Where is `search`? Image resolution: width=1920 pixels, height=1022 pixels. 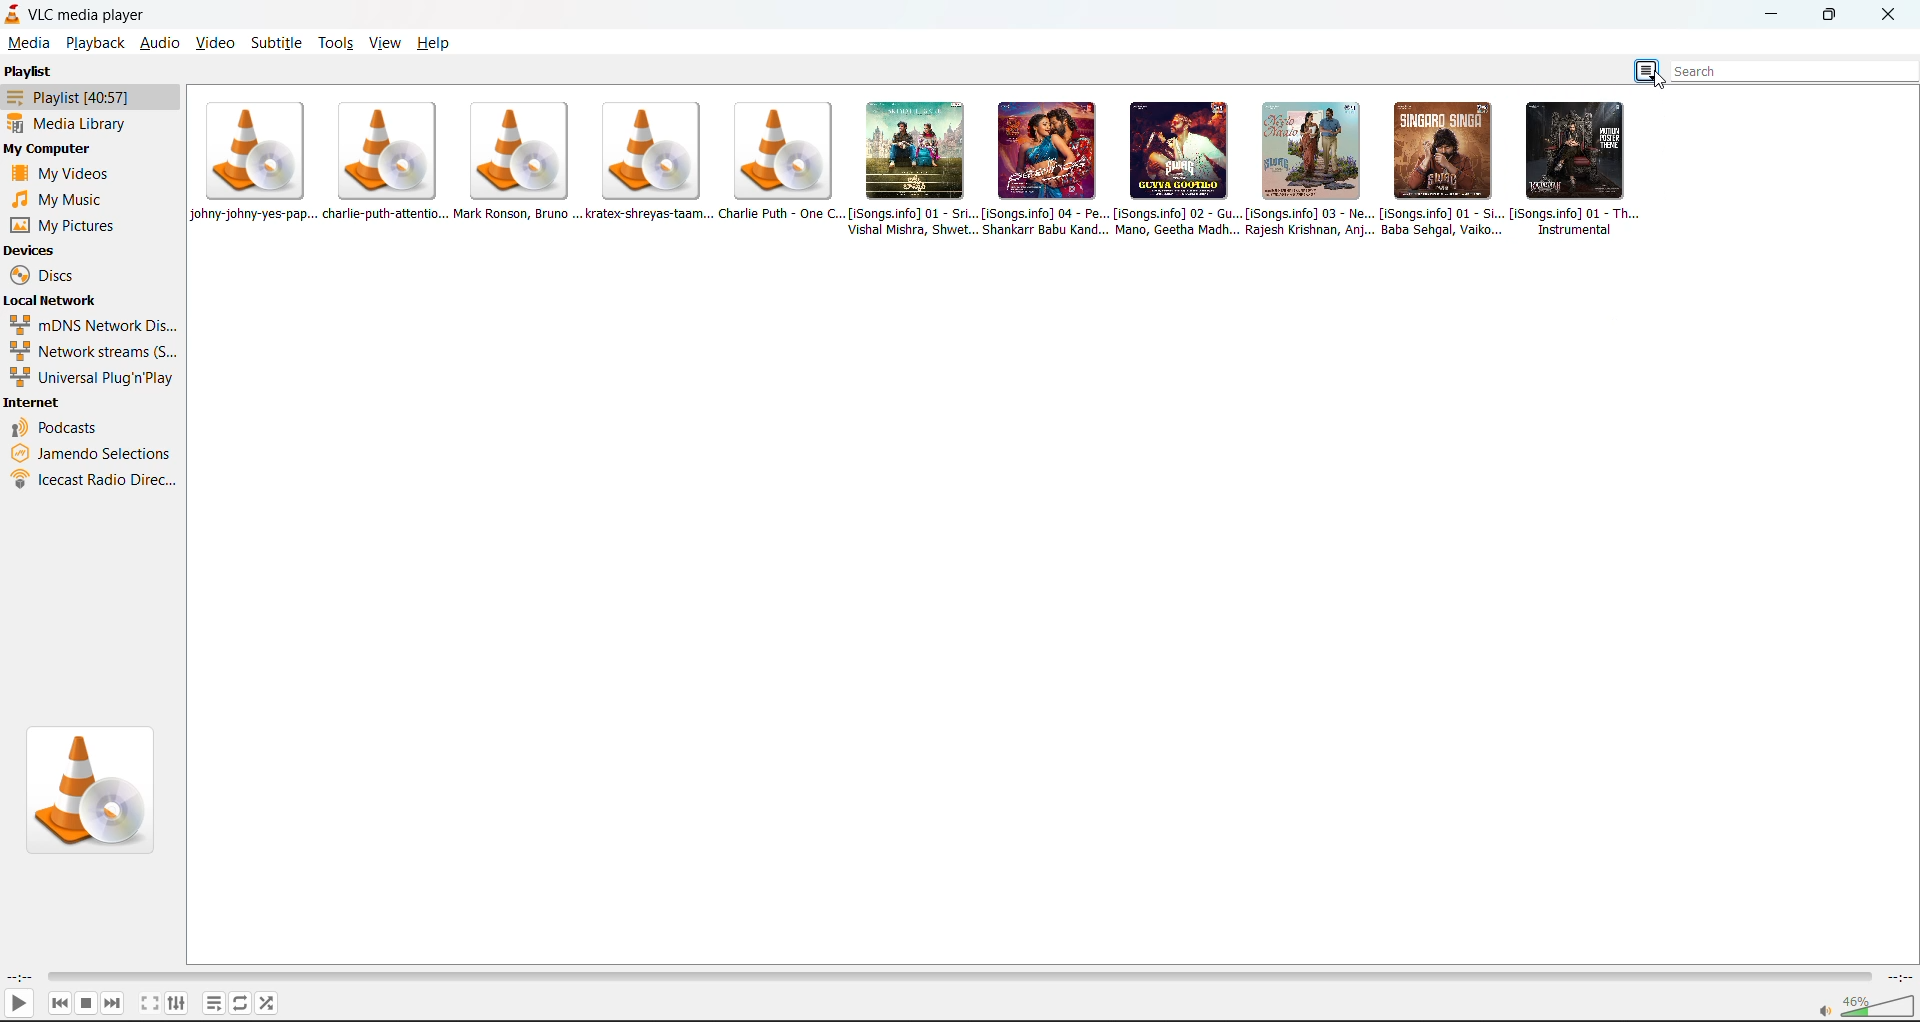
search is located at coordinates (1788, 69).